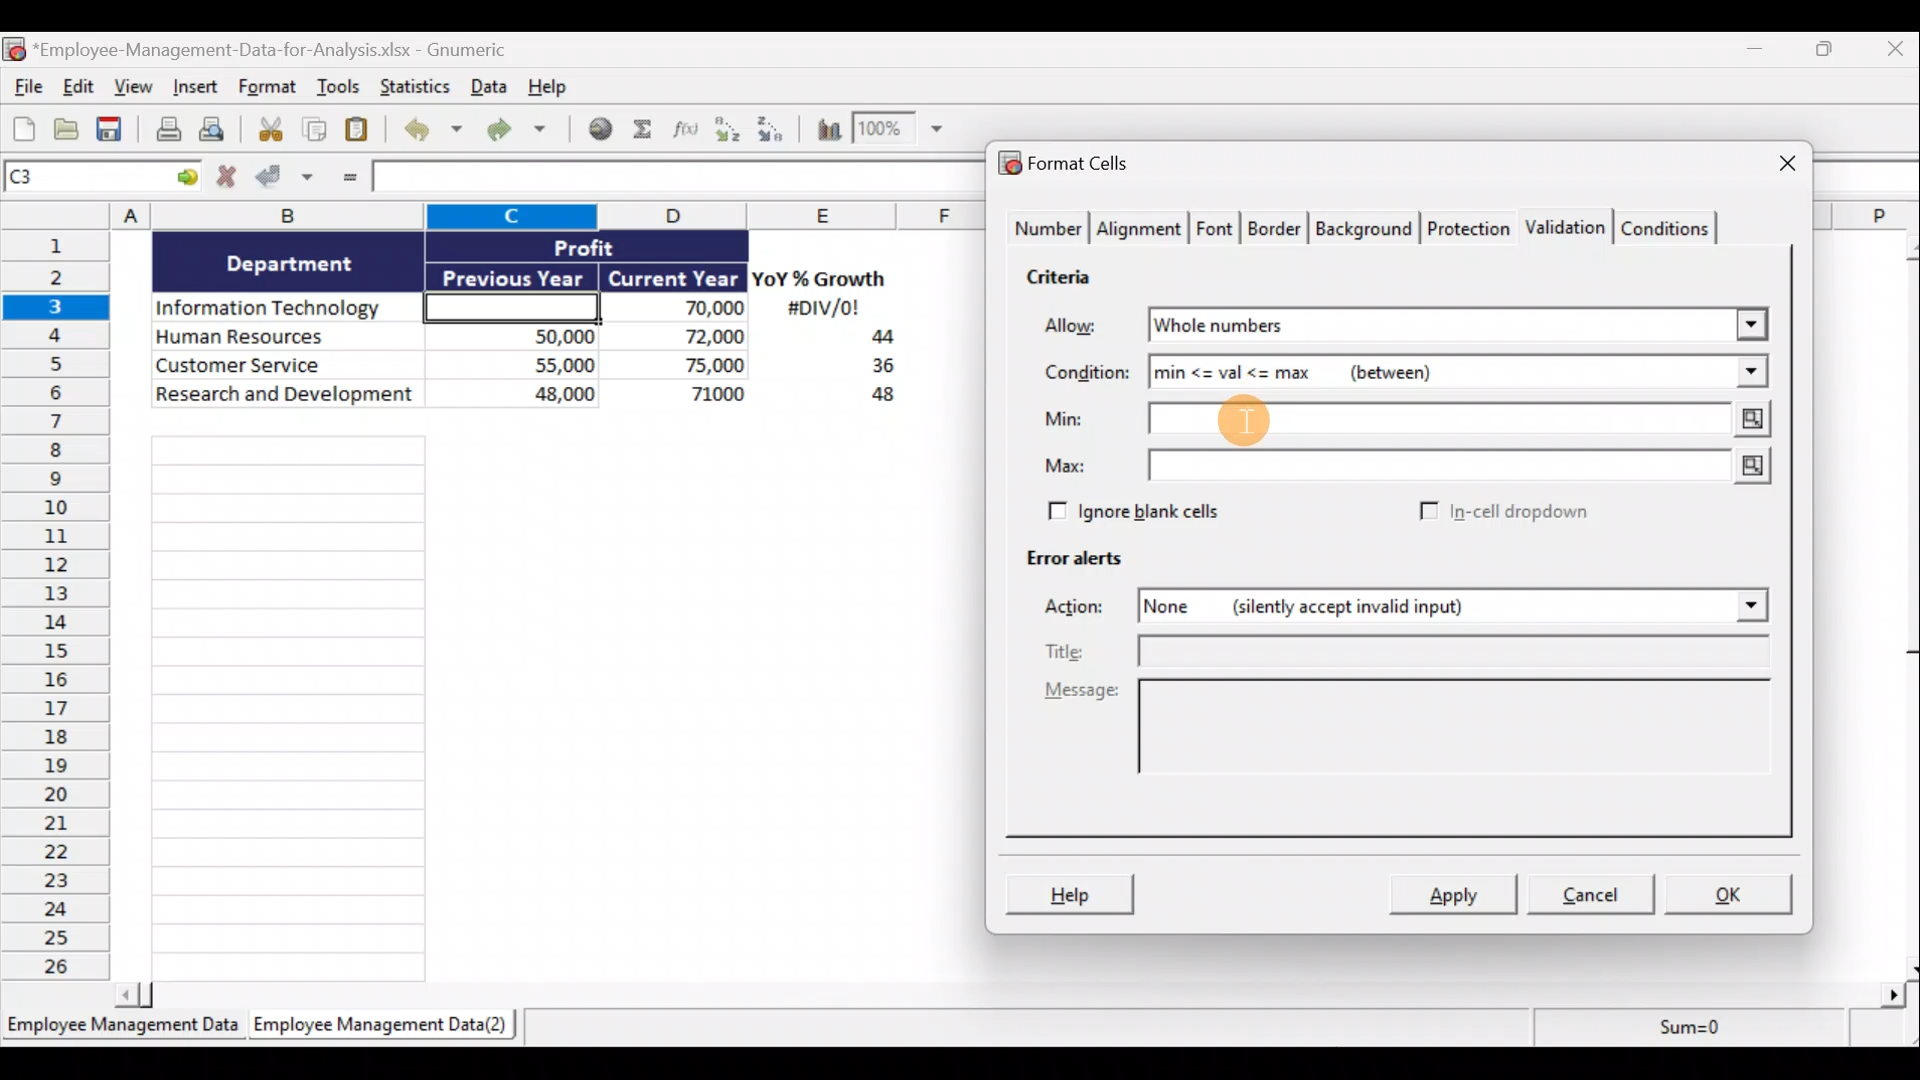 This screenshot has height=1080, width=1920. I want to click on 72,000, so click(683, 338).